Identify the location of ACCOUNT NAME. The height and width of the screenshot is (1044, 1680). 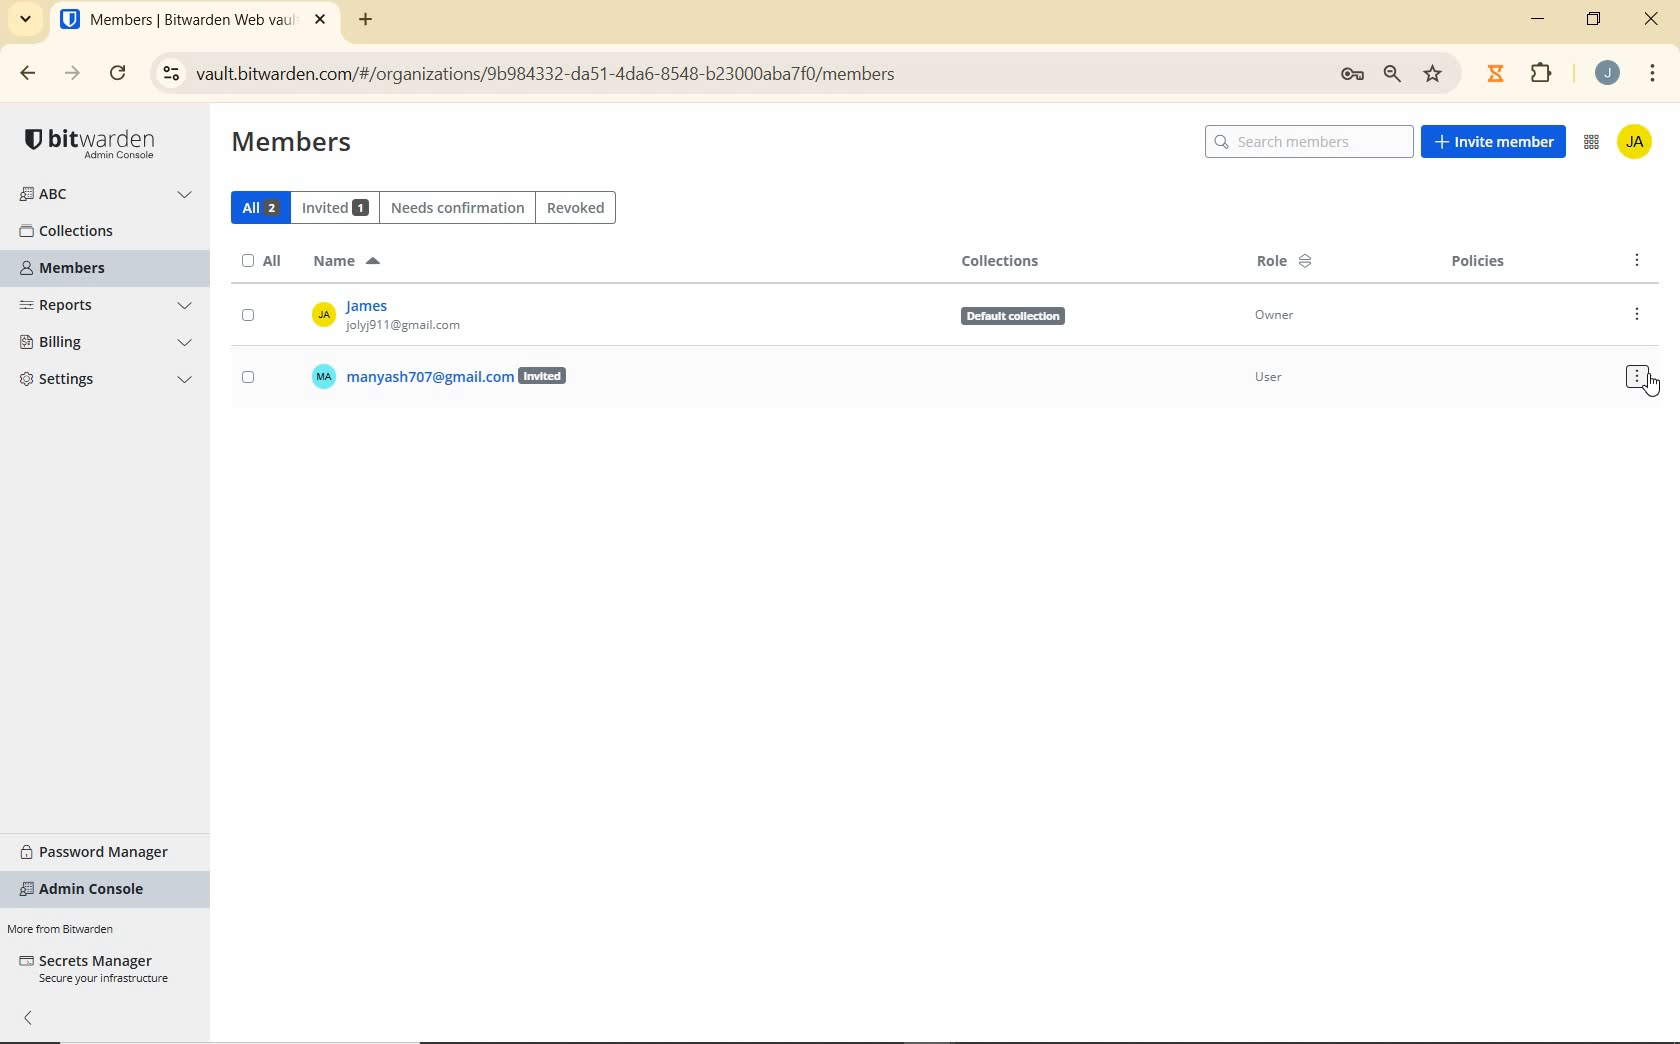
(1638, 144).